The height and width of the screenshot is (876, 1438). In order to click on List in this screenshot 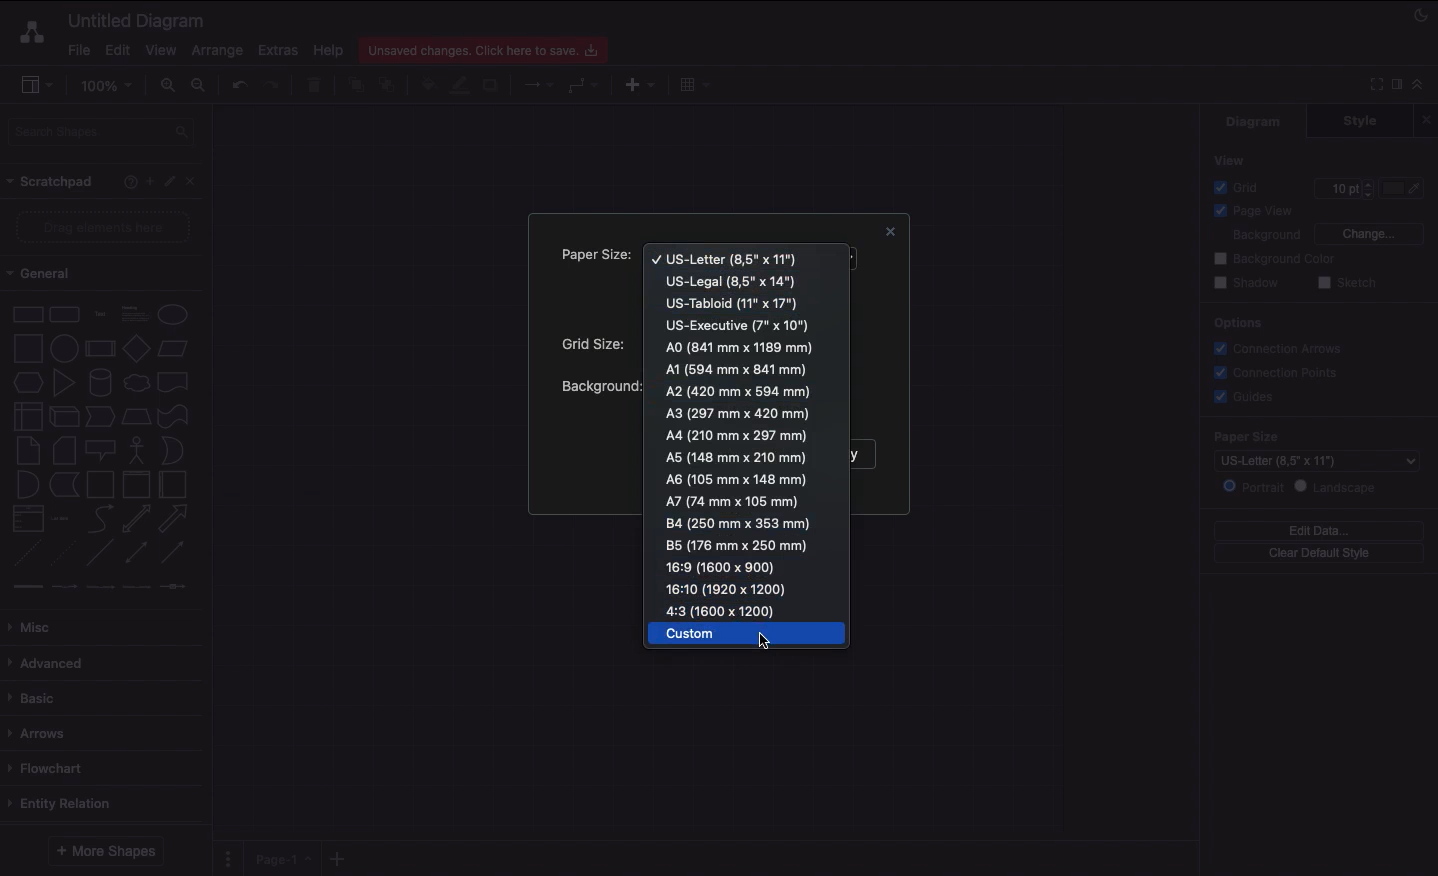, I will do `click(26, 519)`.